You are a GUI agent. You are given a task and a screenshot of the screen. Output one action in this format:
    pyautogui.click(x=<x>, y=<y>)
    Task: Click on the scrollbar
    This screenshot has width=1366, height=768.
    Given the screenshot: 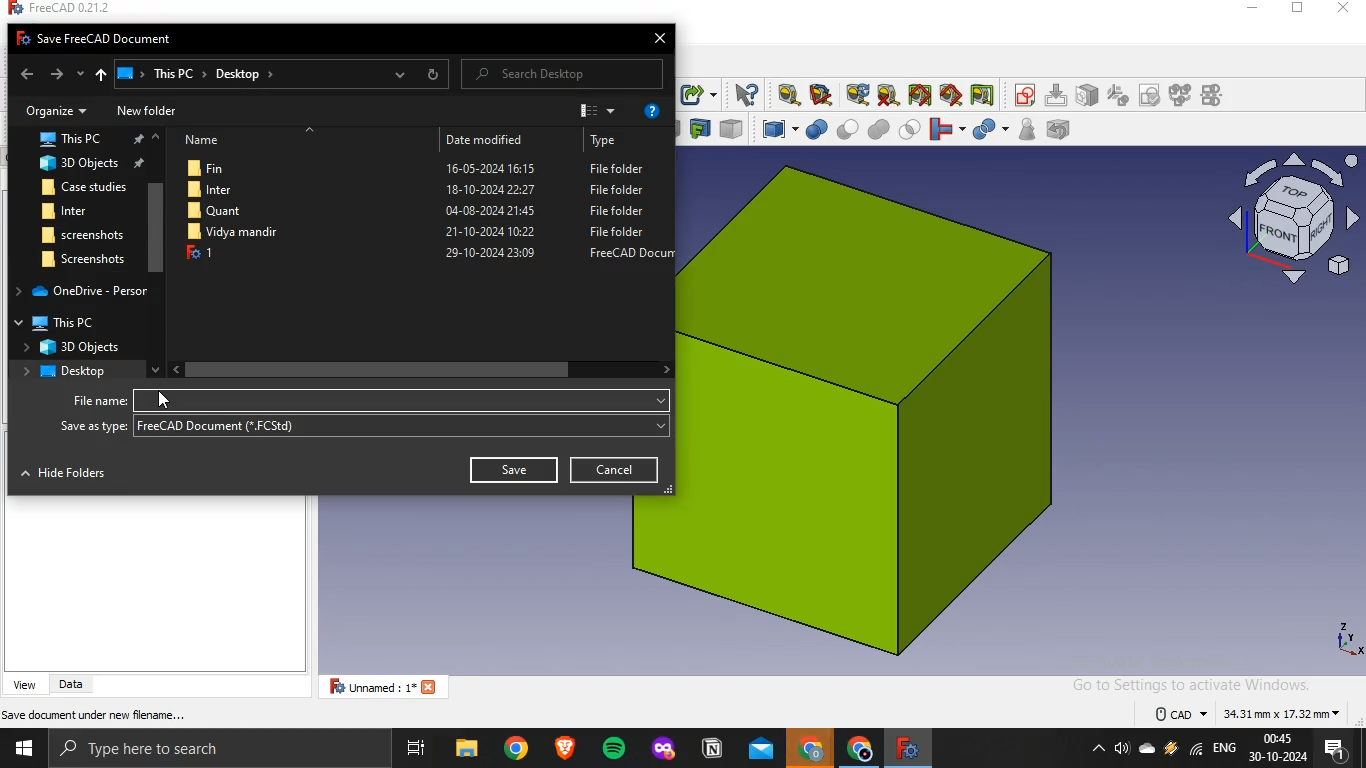 What is the action you would take?
    pyautogui.click(x=421, y=369)
    